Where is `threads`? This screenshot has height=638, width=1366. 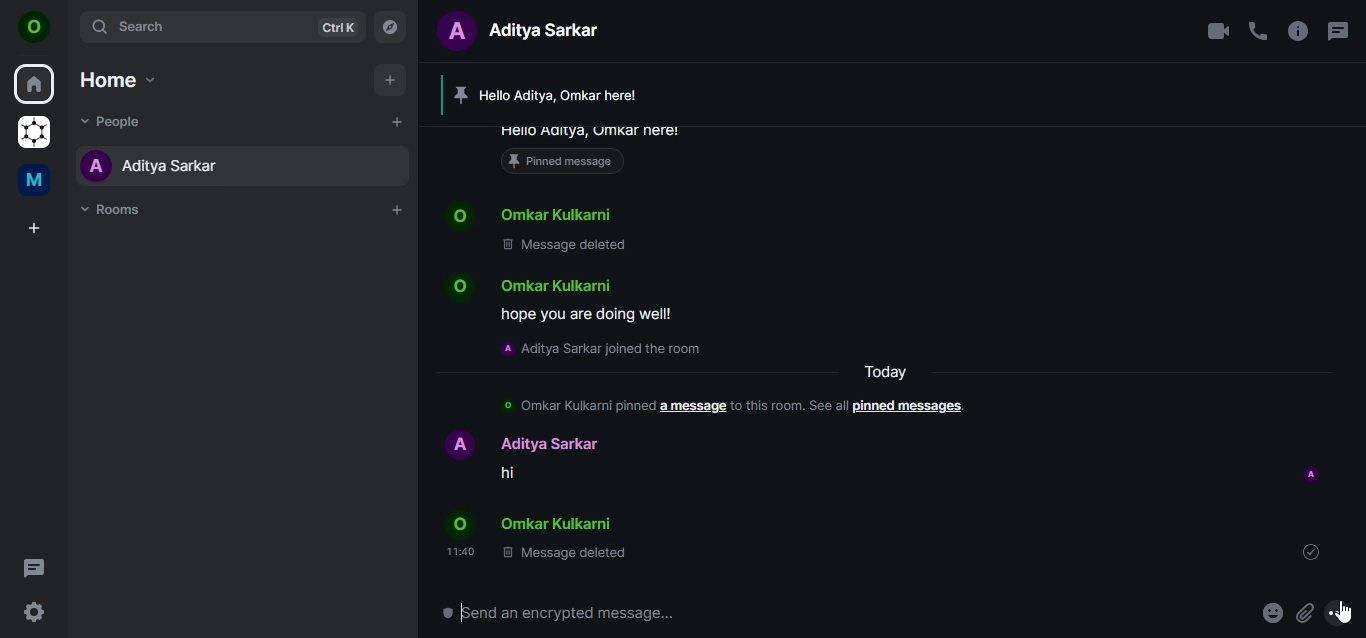
threads is located at coordinates (1336, 31).